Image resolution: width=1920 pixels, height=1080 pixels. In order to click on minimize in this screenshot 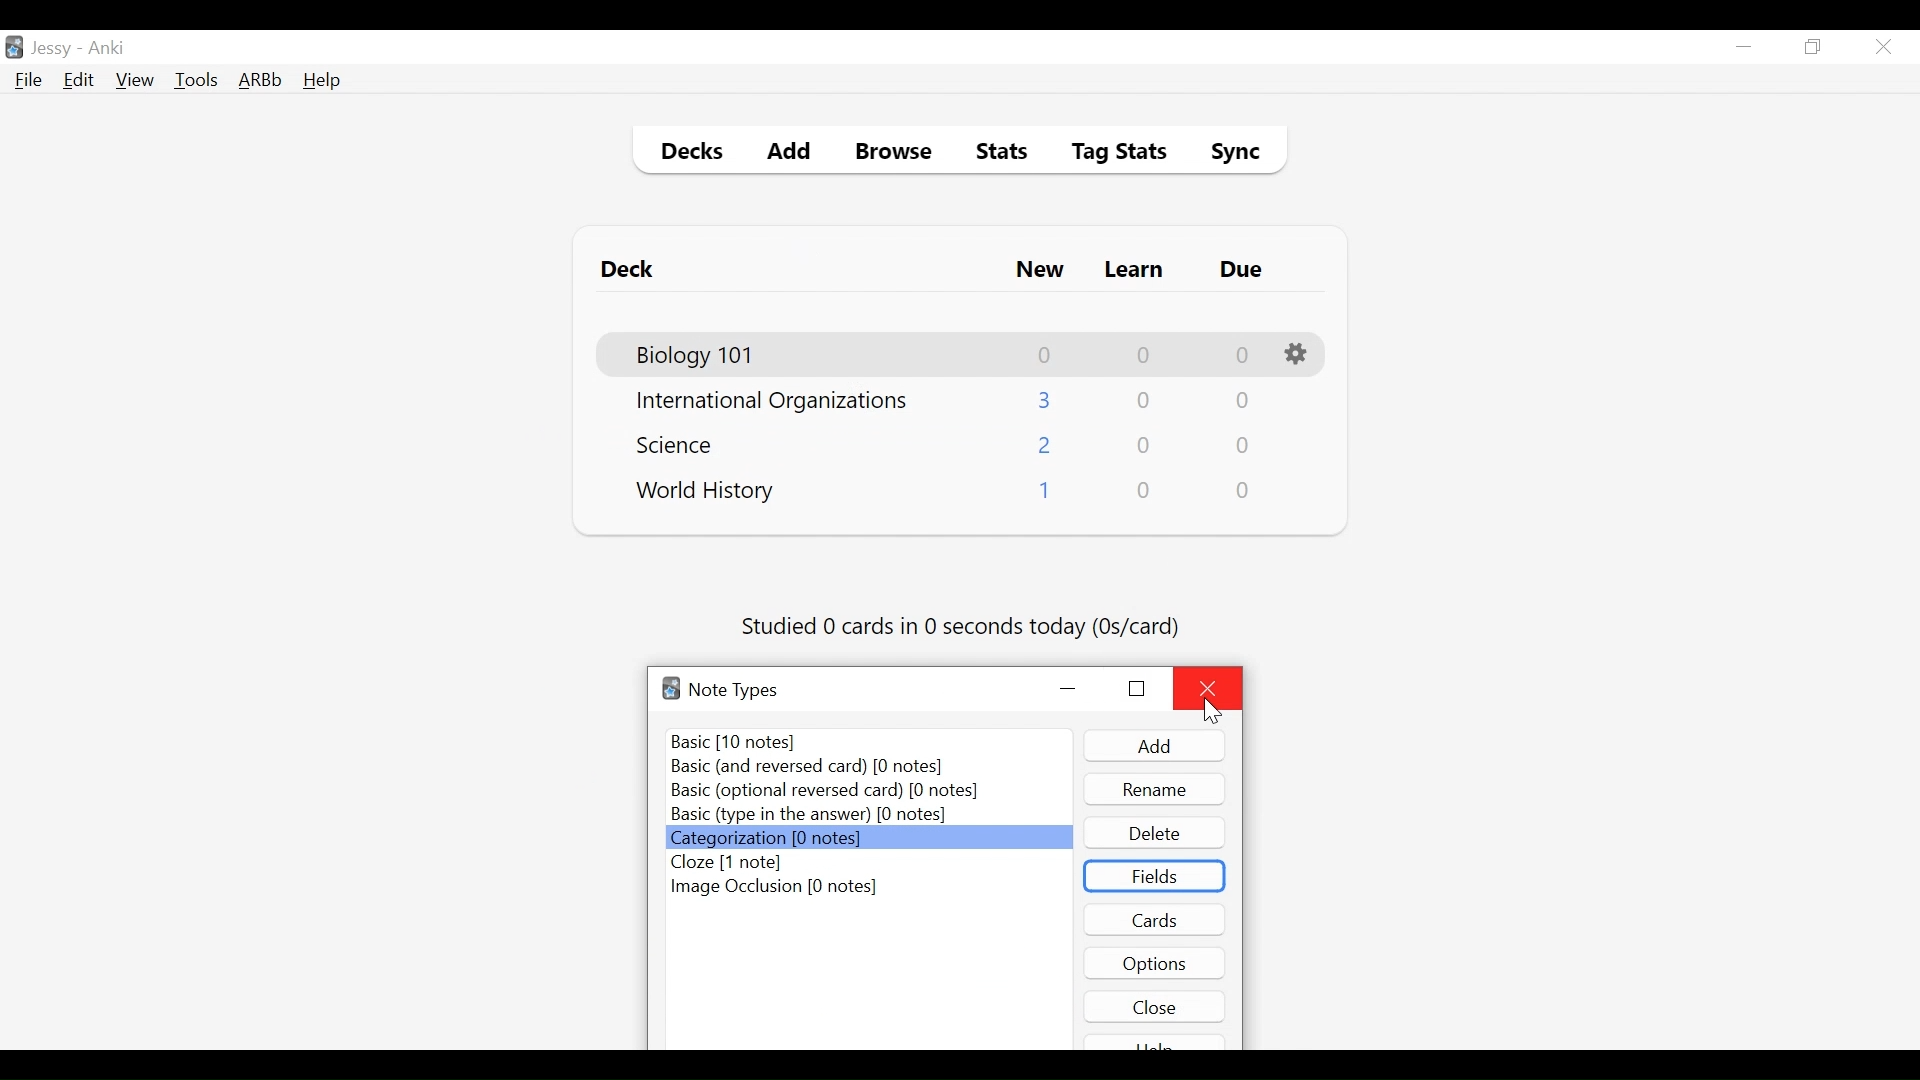, I will do `click(1743, 48)`.